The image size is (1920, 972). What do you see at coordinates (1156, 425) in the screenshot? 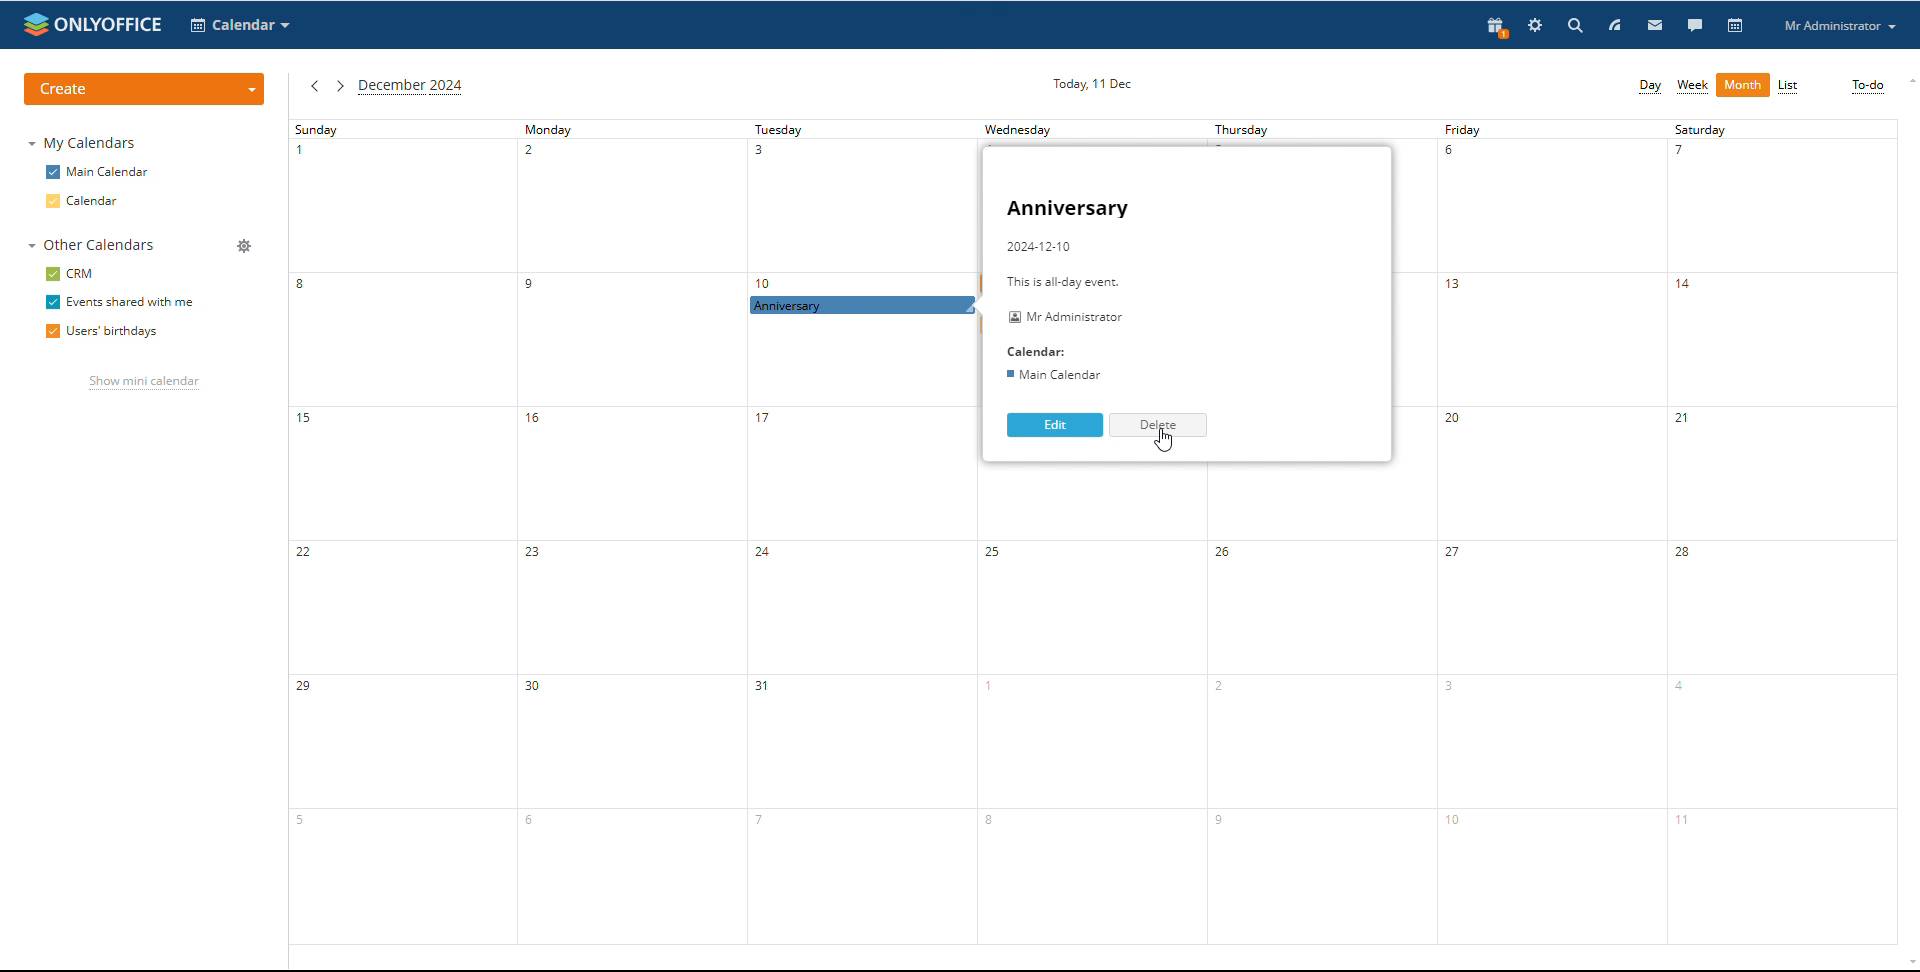
I see `delete` at bounding box center [1156, 425].